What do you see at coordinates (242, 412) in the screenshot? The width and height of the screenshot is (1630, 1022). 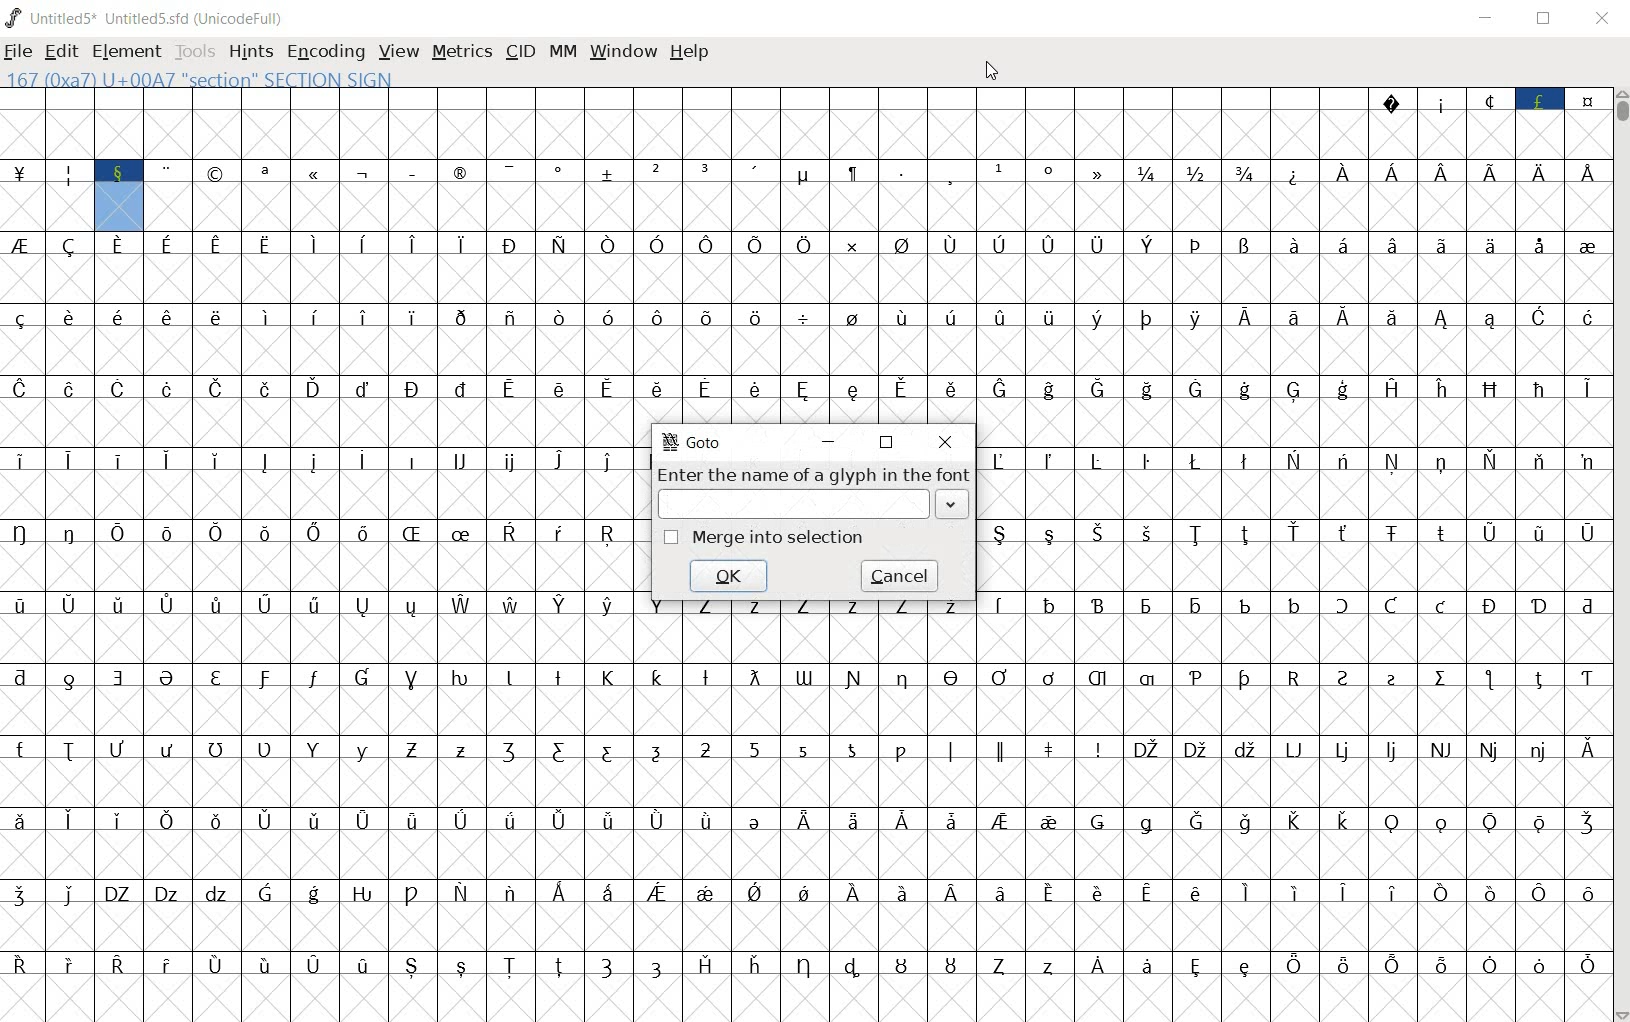 I see `accented letters` at bounding box center [242, 412].